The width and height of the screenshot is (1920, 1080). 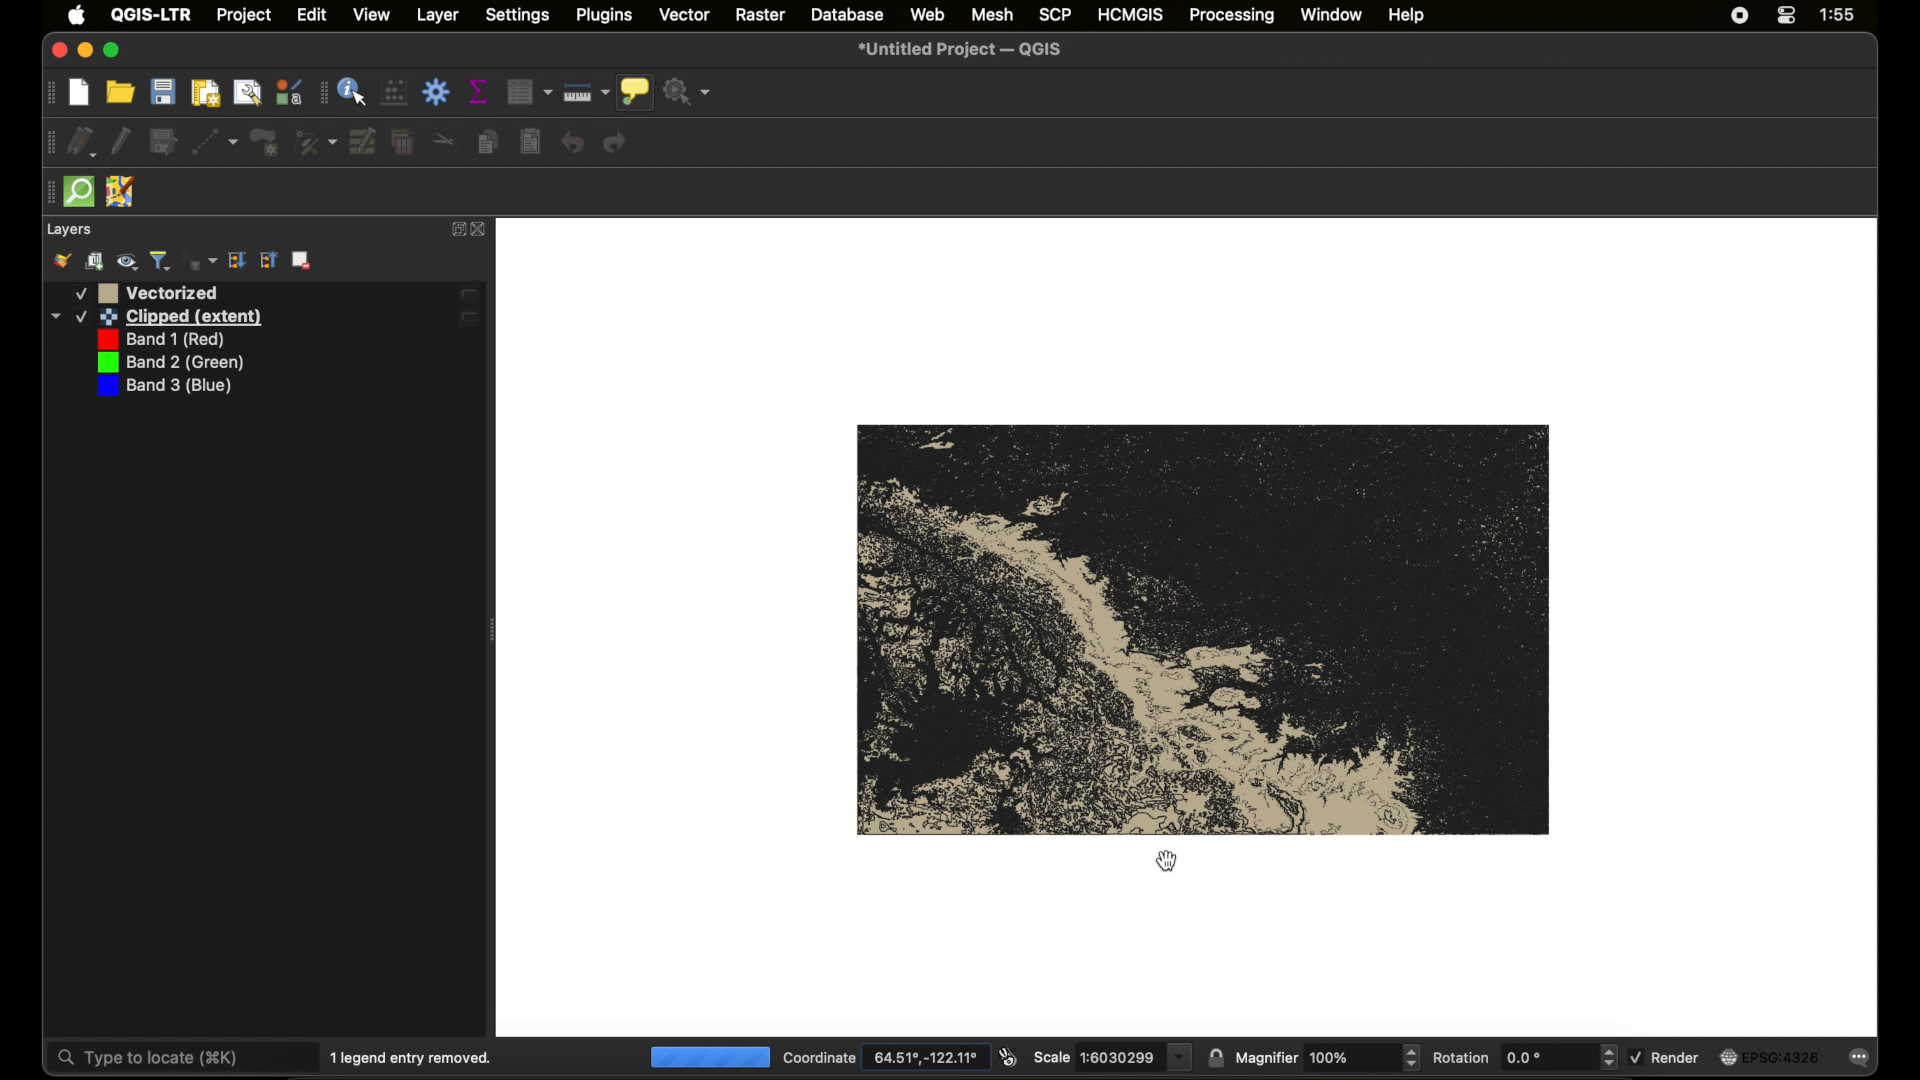 I want to click on QGIS - LTR, so click(x=151, y=14).